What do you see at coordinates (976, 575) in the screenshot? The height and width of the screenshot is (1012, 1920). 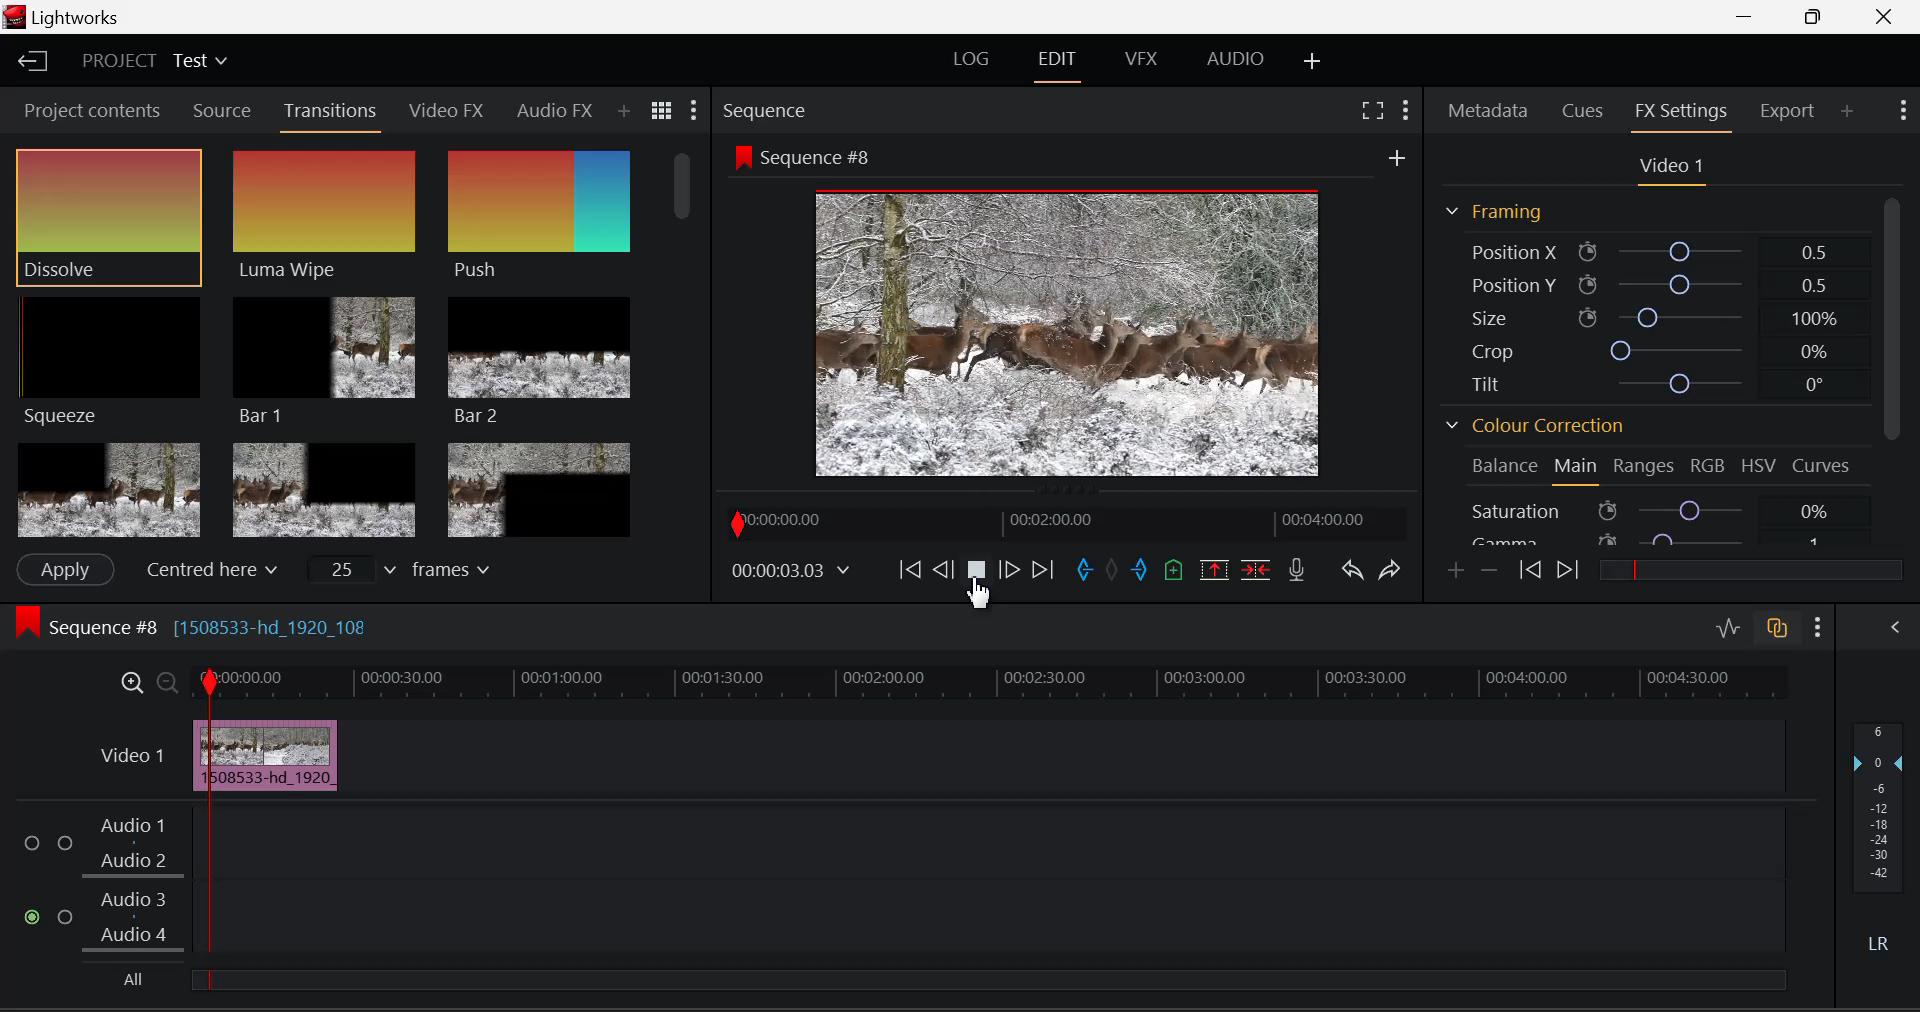 I see `Cursor on Play` at bounding box center [976, 575].